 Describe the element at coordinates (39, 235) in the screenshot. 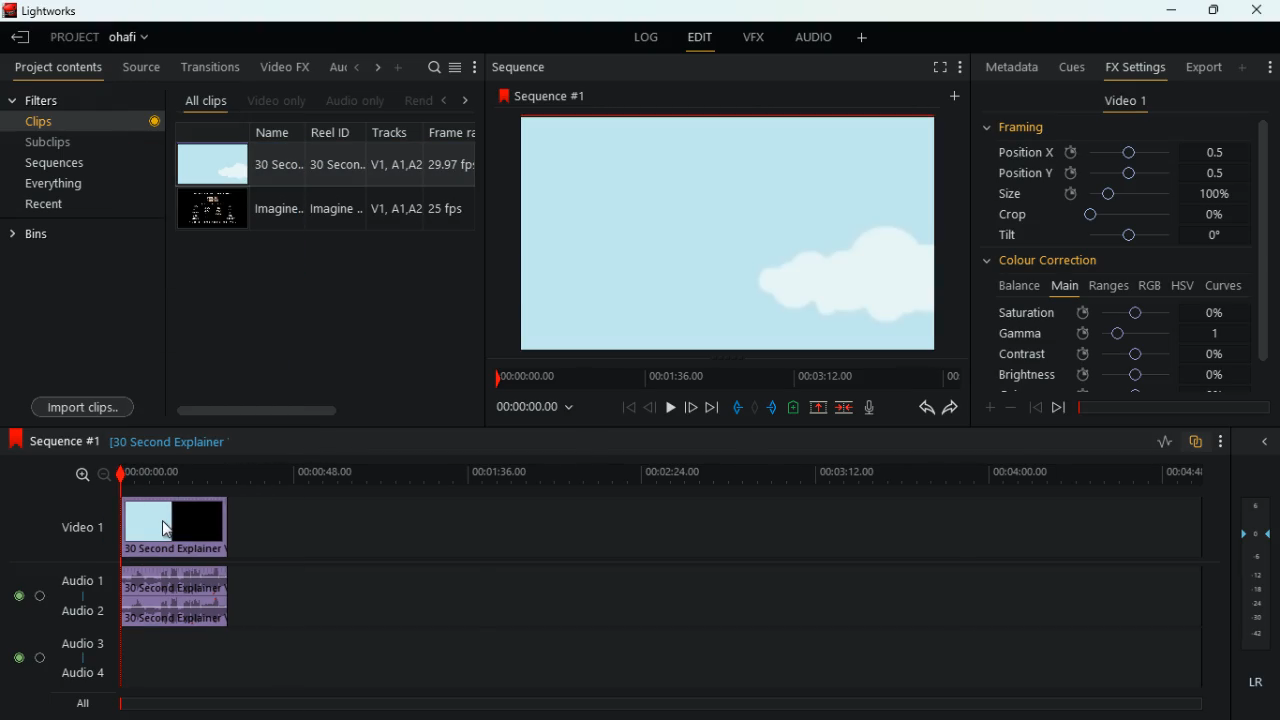

I see `bins` at that location.